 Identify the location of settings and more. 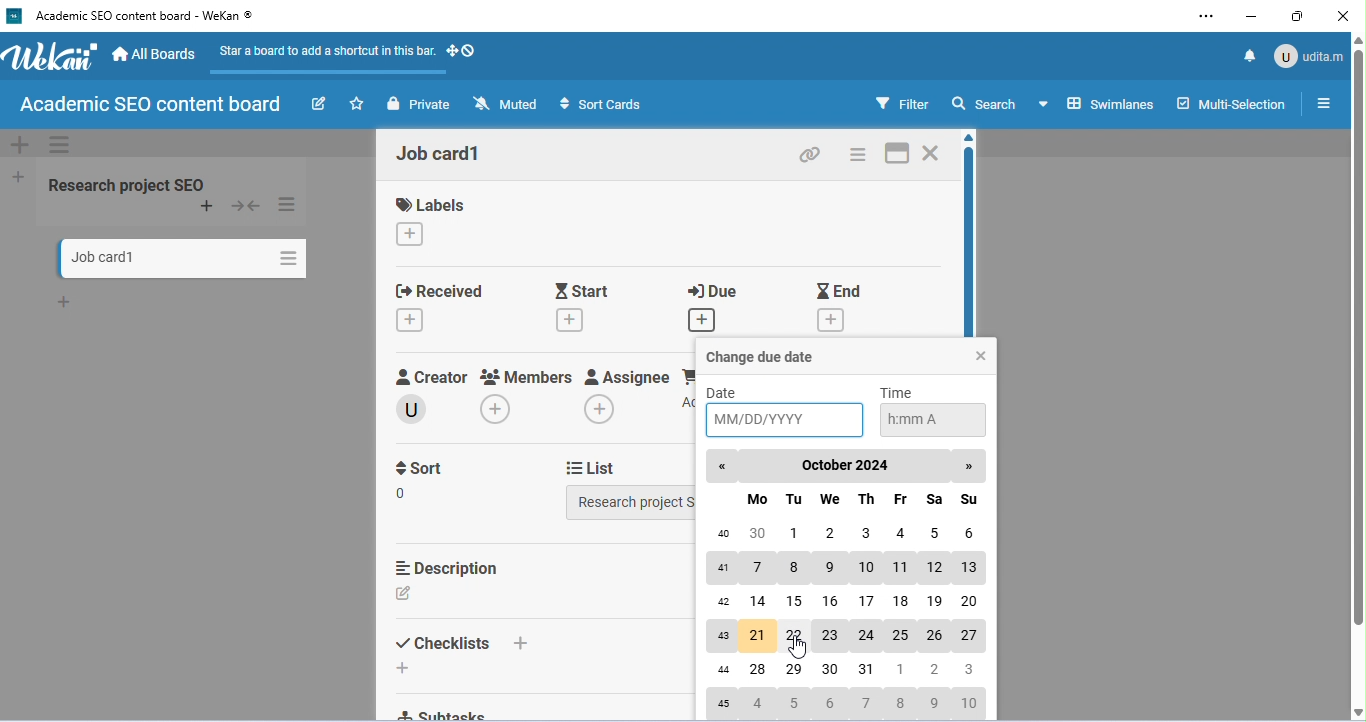
(1211, 16).